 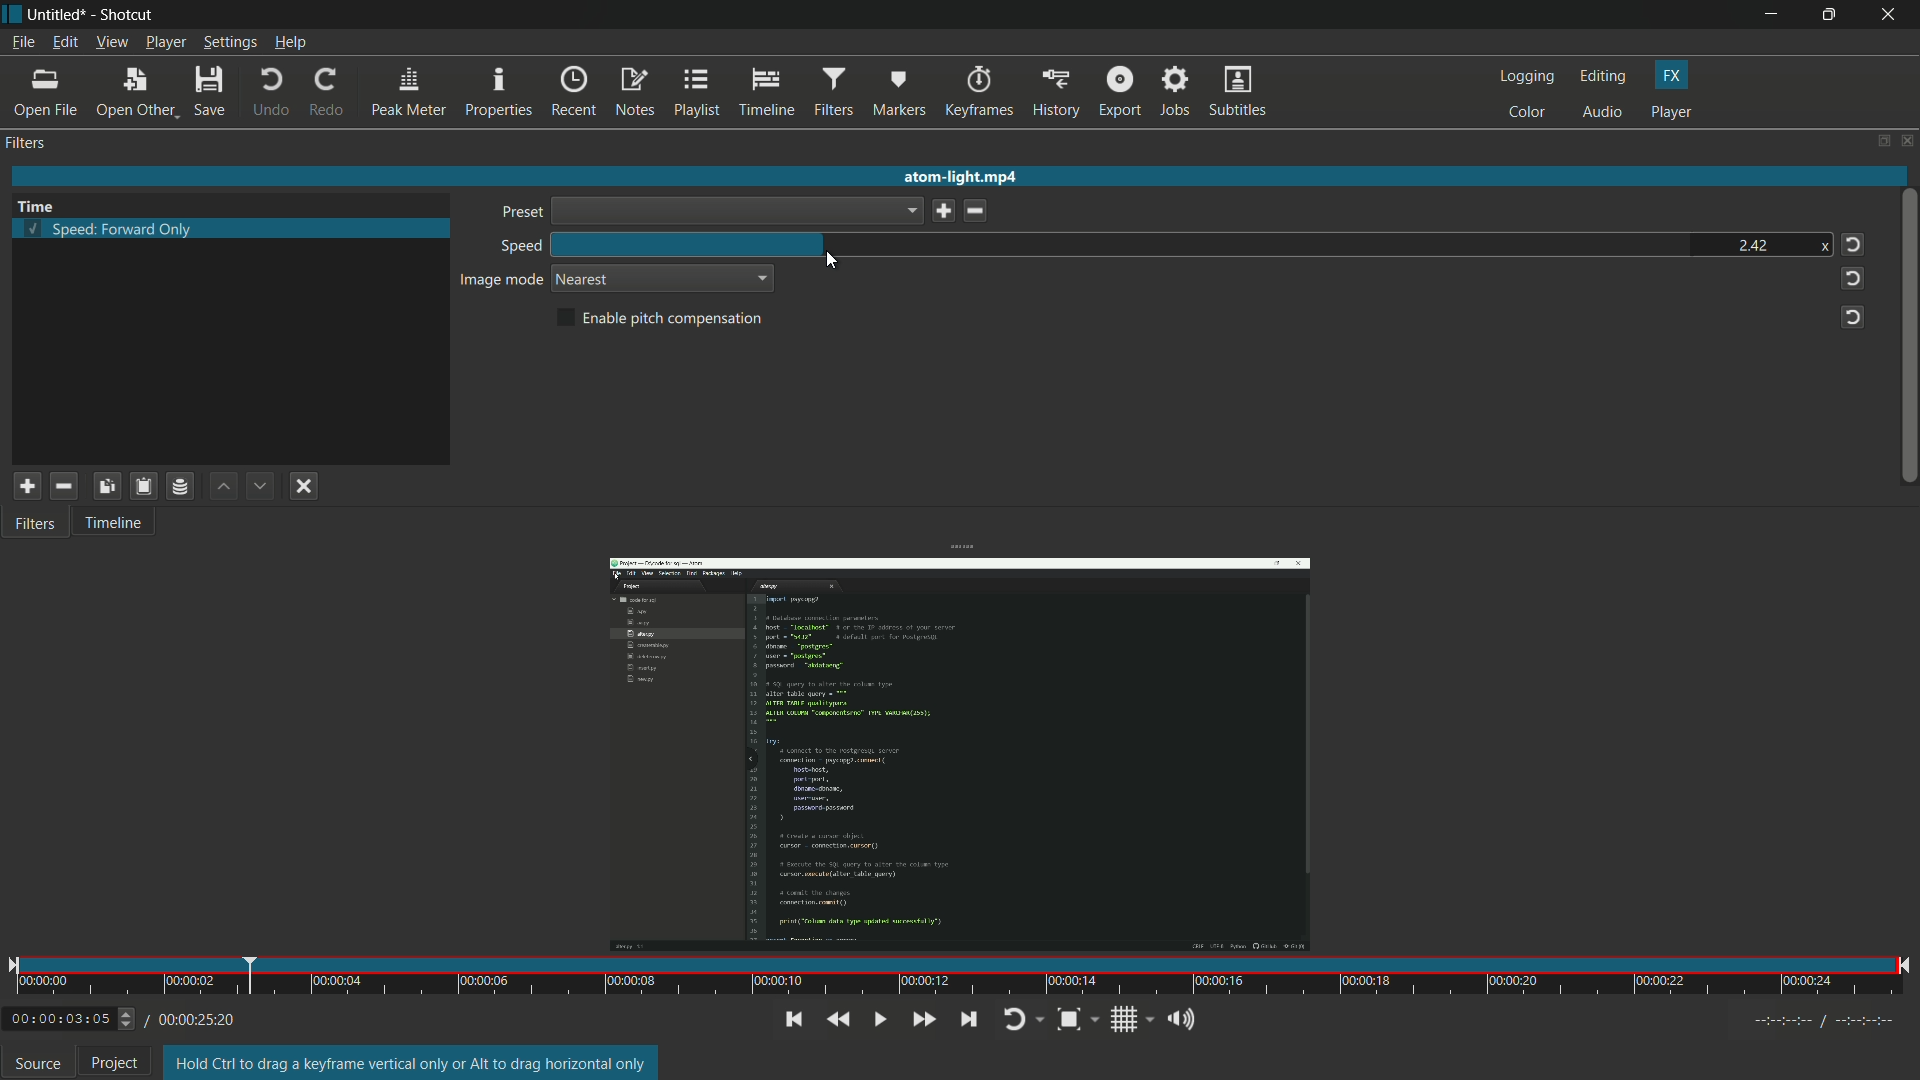 I want to click on dropdown, so click(x=760, y=278).